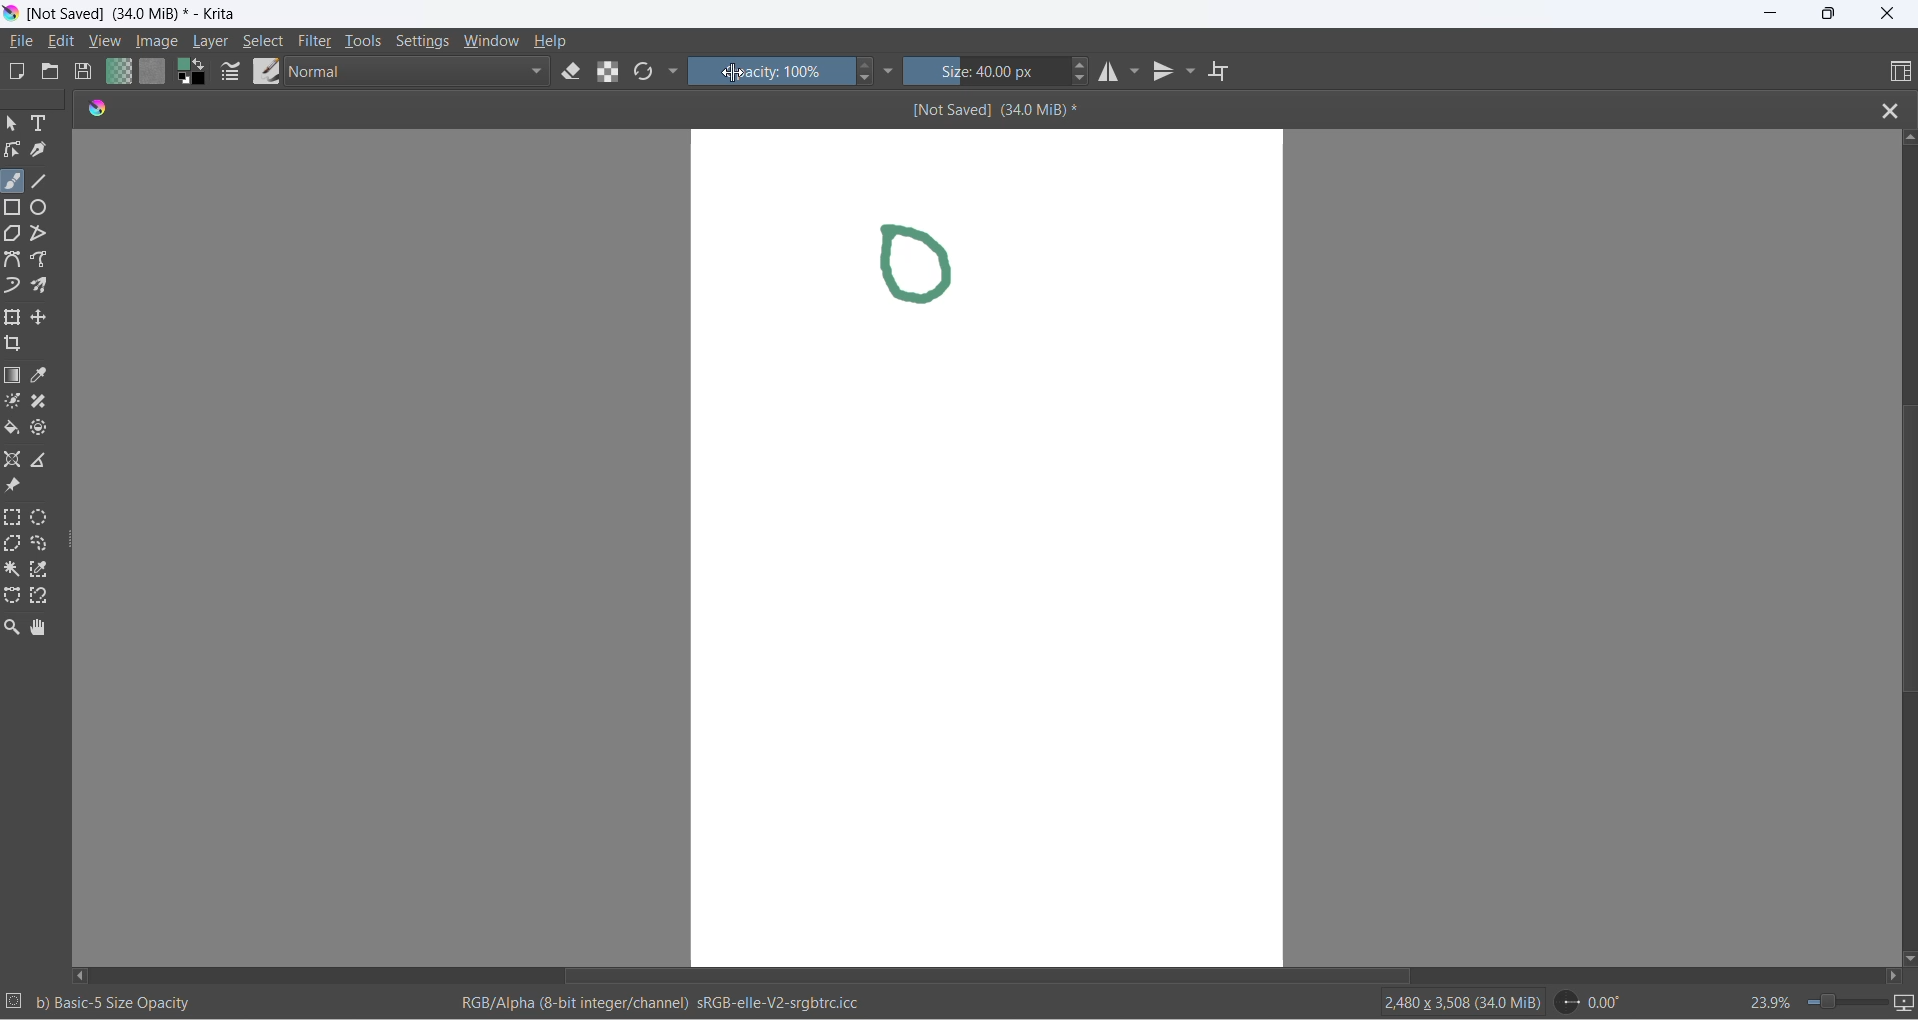 The height and width of the screenshot is (1020, 1918). I want to click on RGB/Alpha (8-bit integer/channel) sRGb-elle-V2-srgbtrc.icc, so click(665, 1005).